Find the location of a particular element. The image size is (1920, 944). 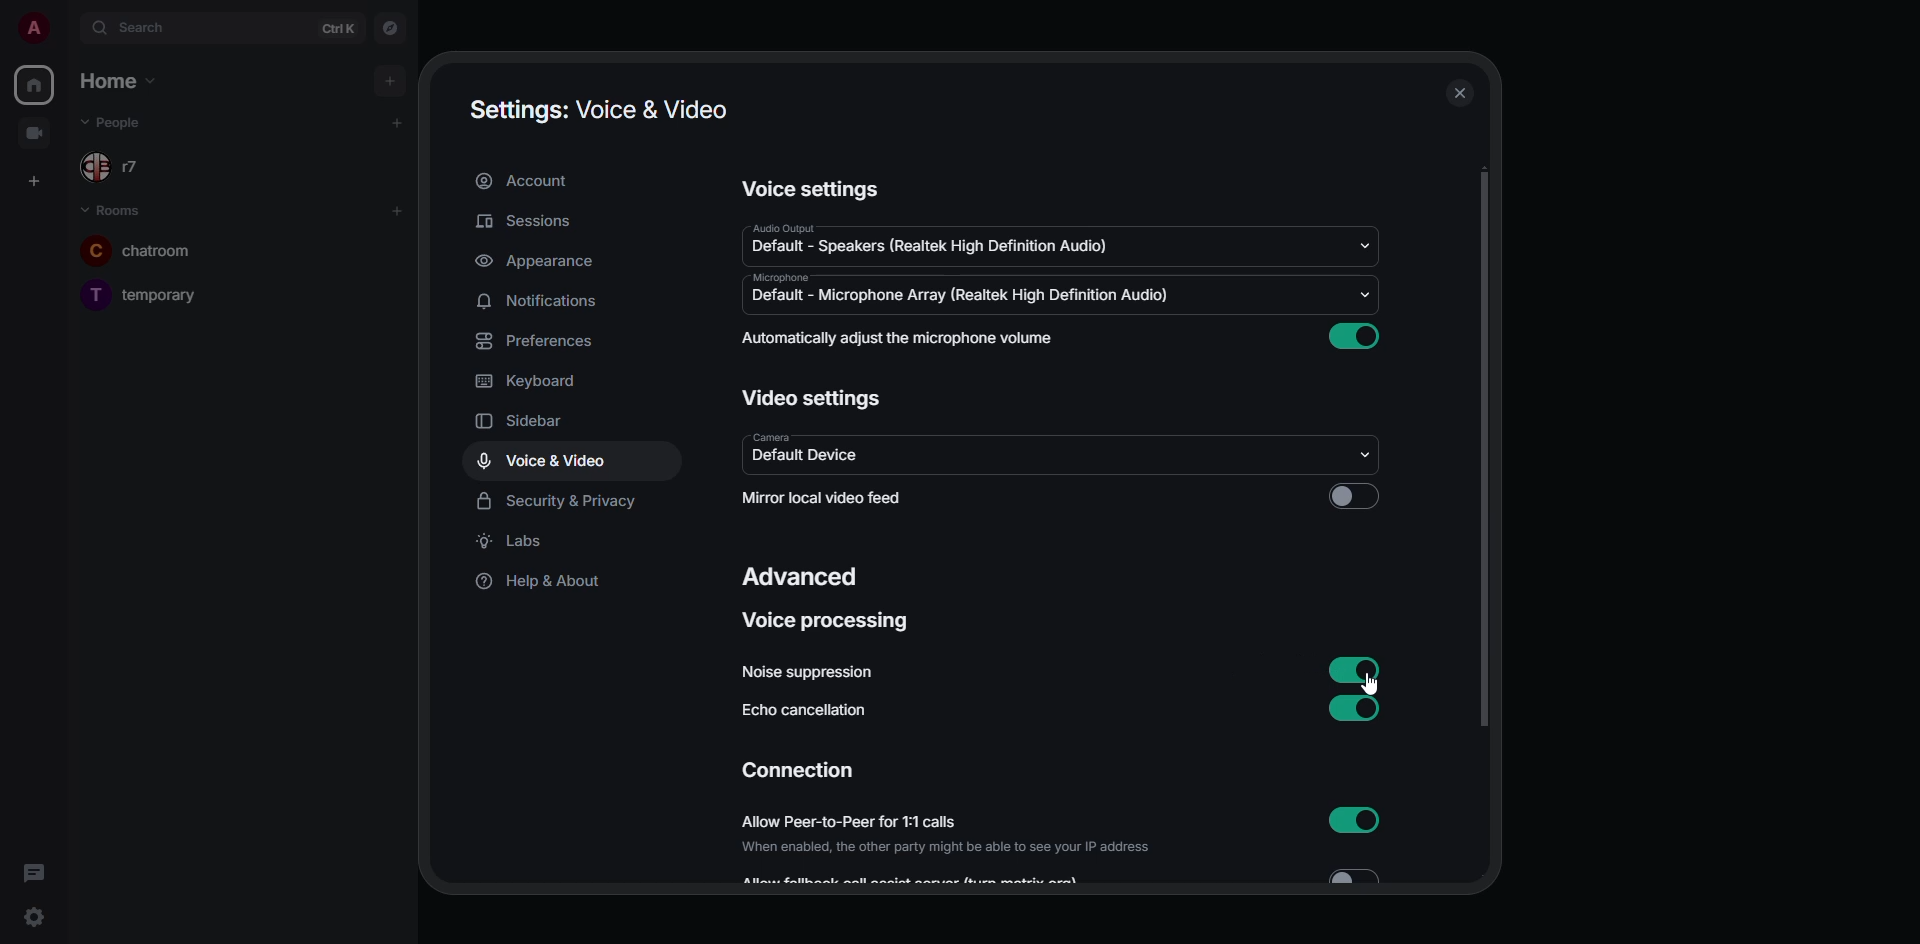

enabled is located at coordinates (1358, 706).